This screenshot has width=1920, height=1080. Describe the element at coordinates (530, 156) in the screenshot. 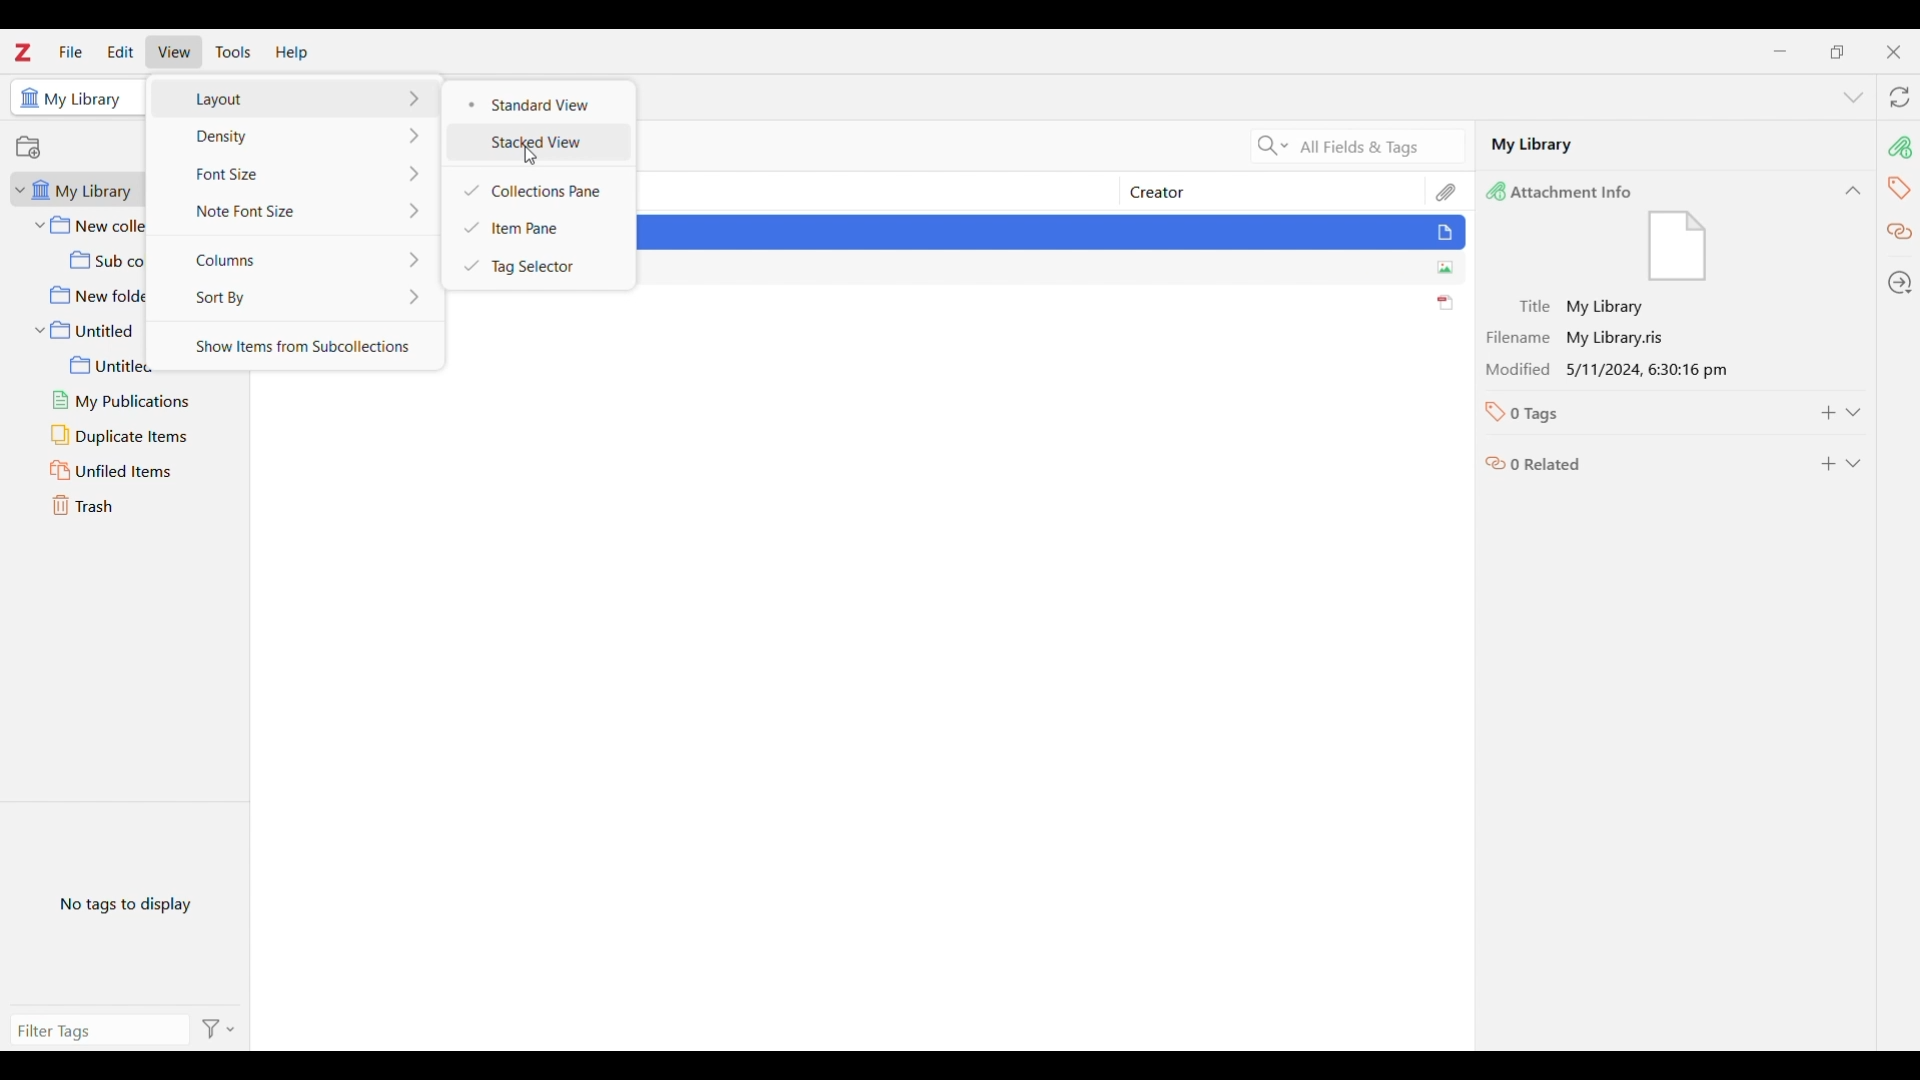

I see `Cursor clicking on stacked view of layout` at that location.